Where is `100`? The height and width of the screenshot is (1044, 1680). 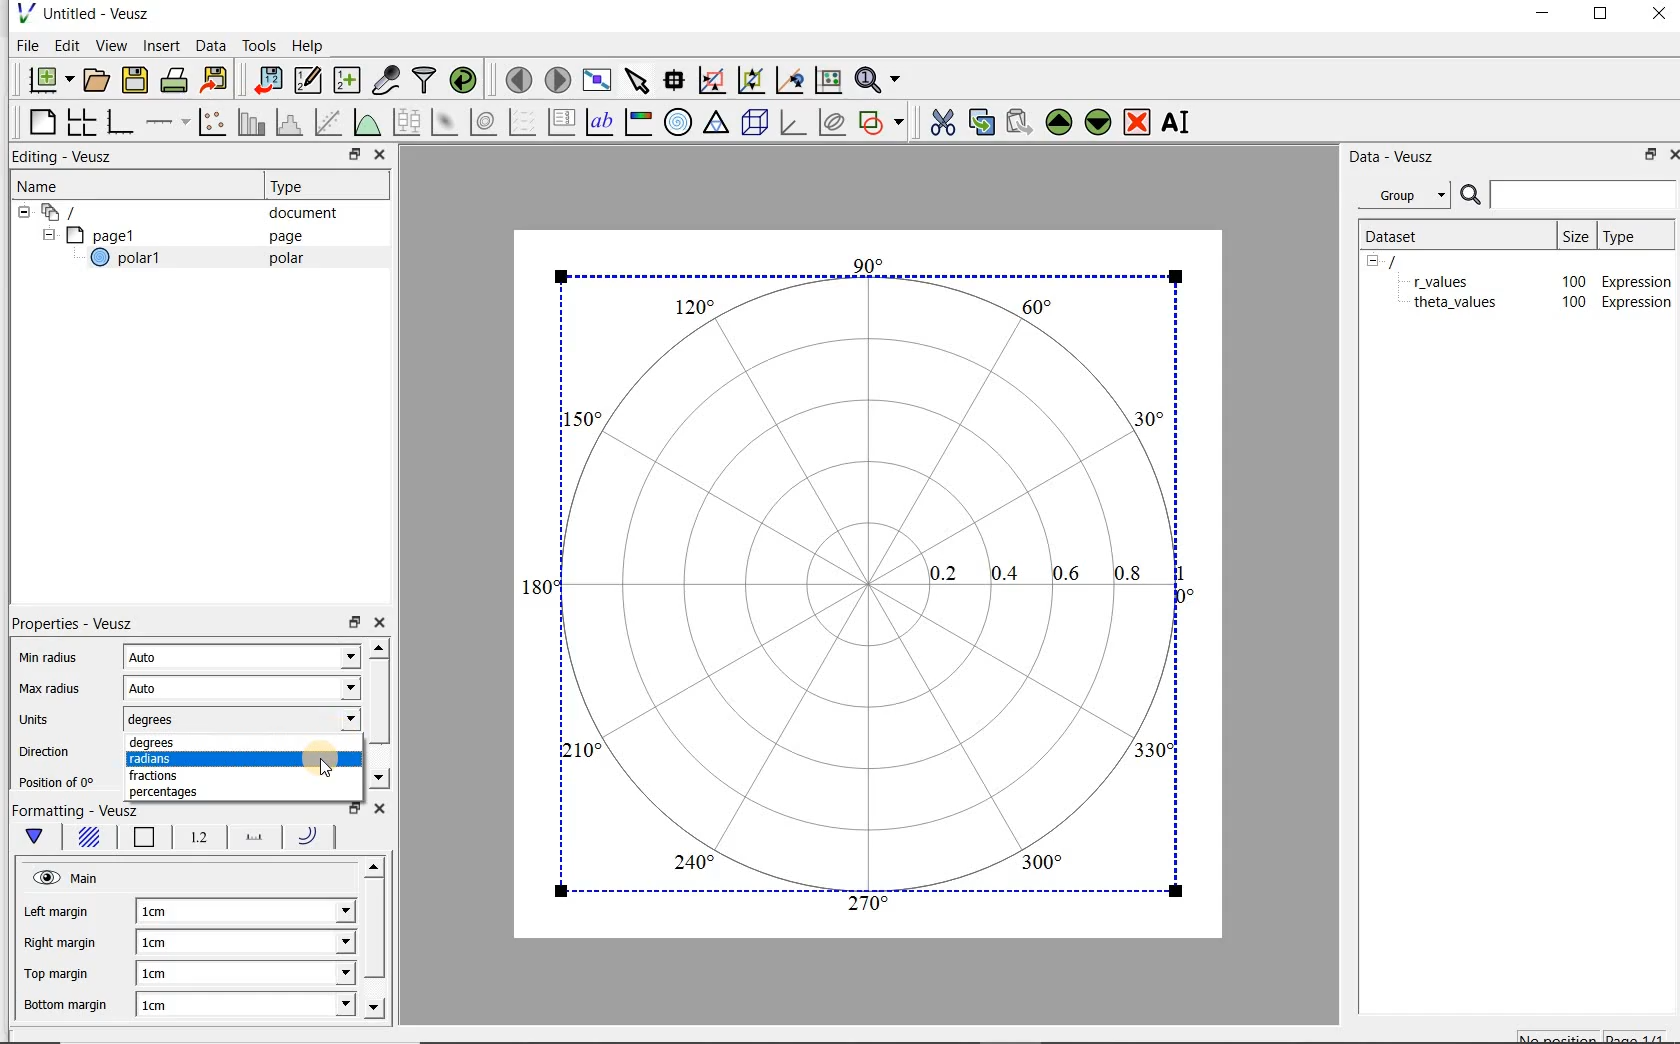 100 is located at coordinates (1572, 303).